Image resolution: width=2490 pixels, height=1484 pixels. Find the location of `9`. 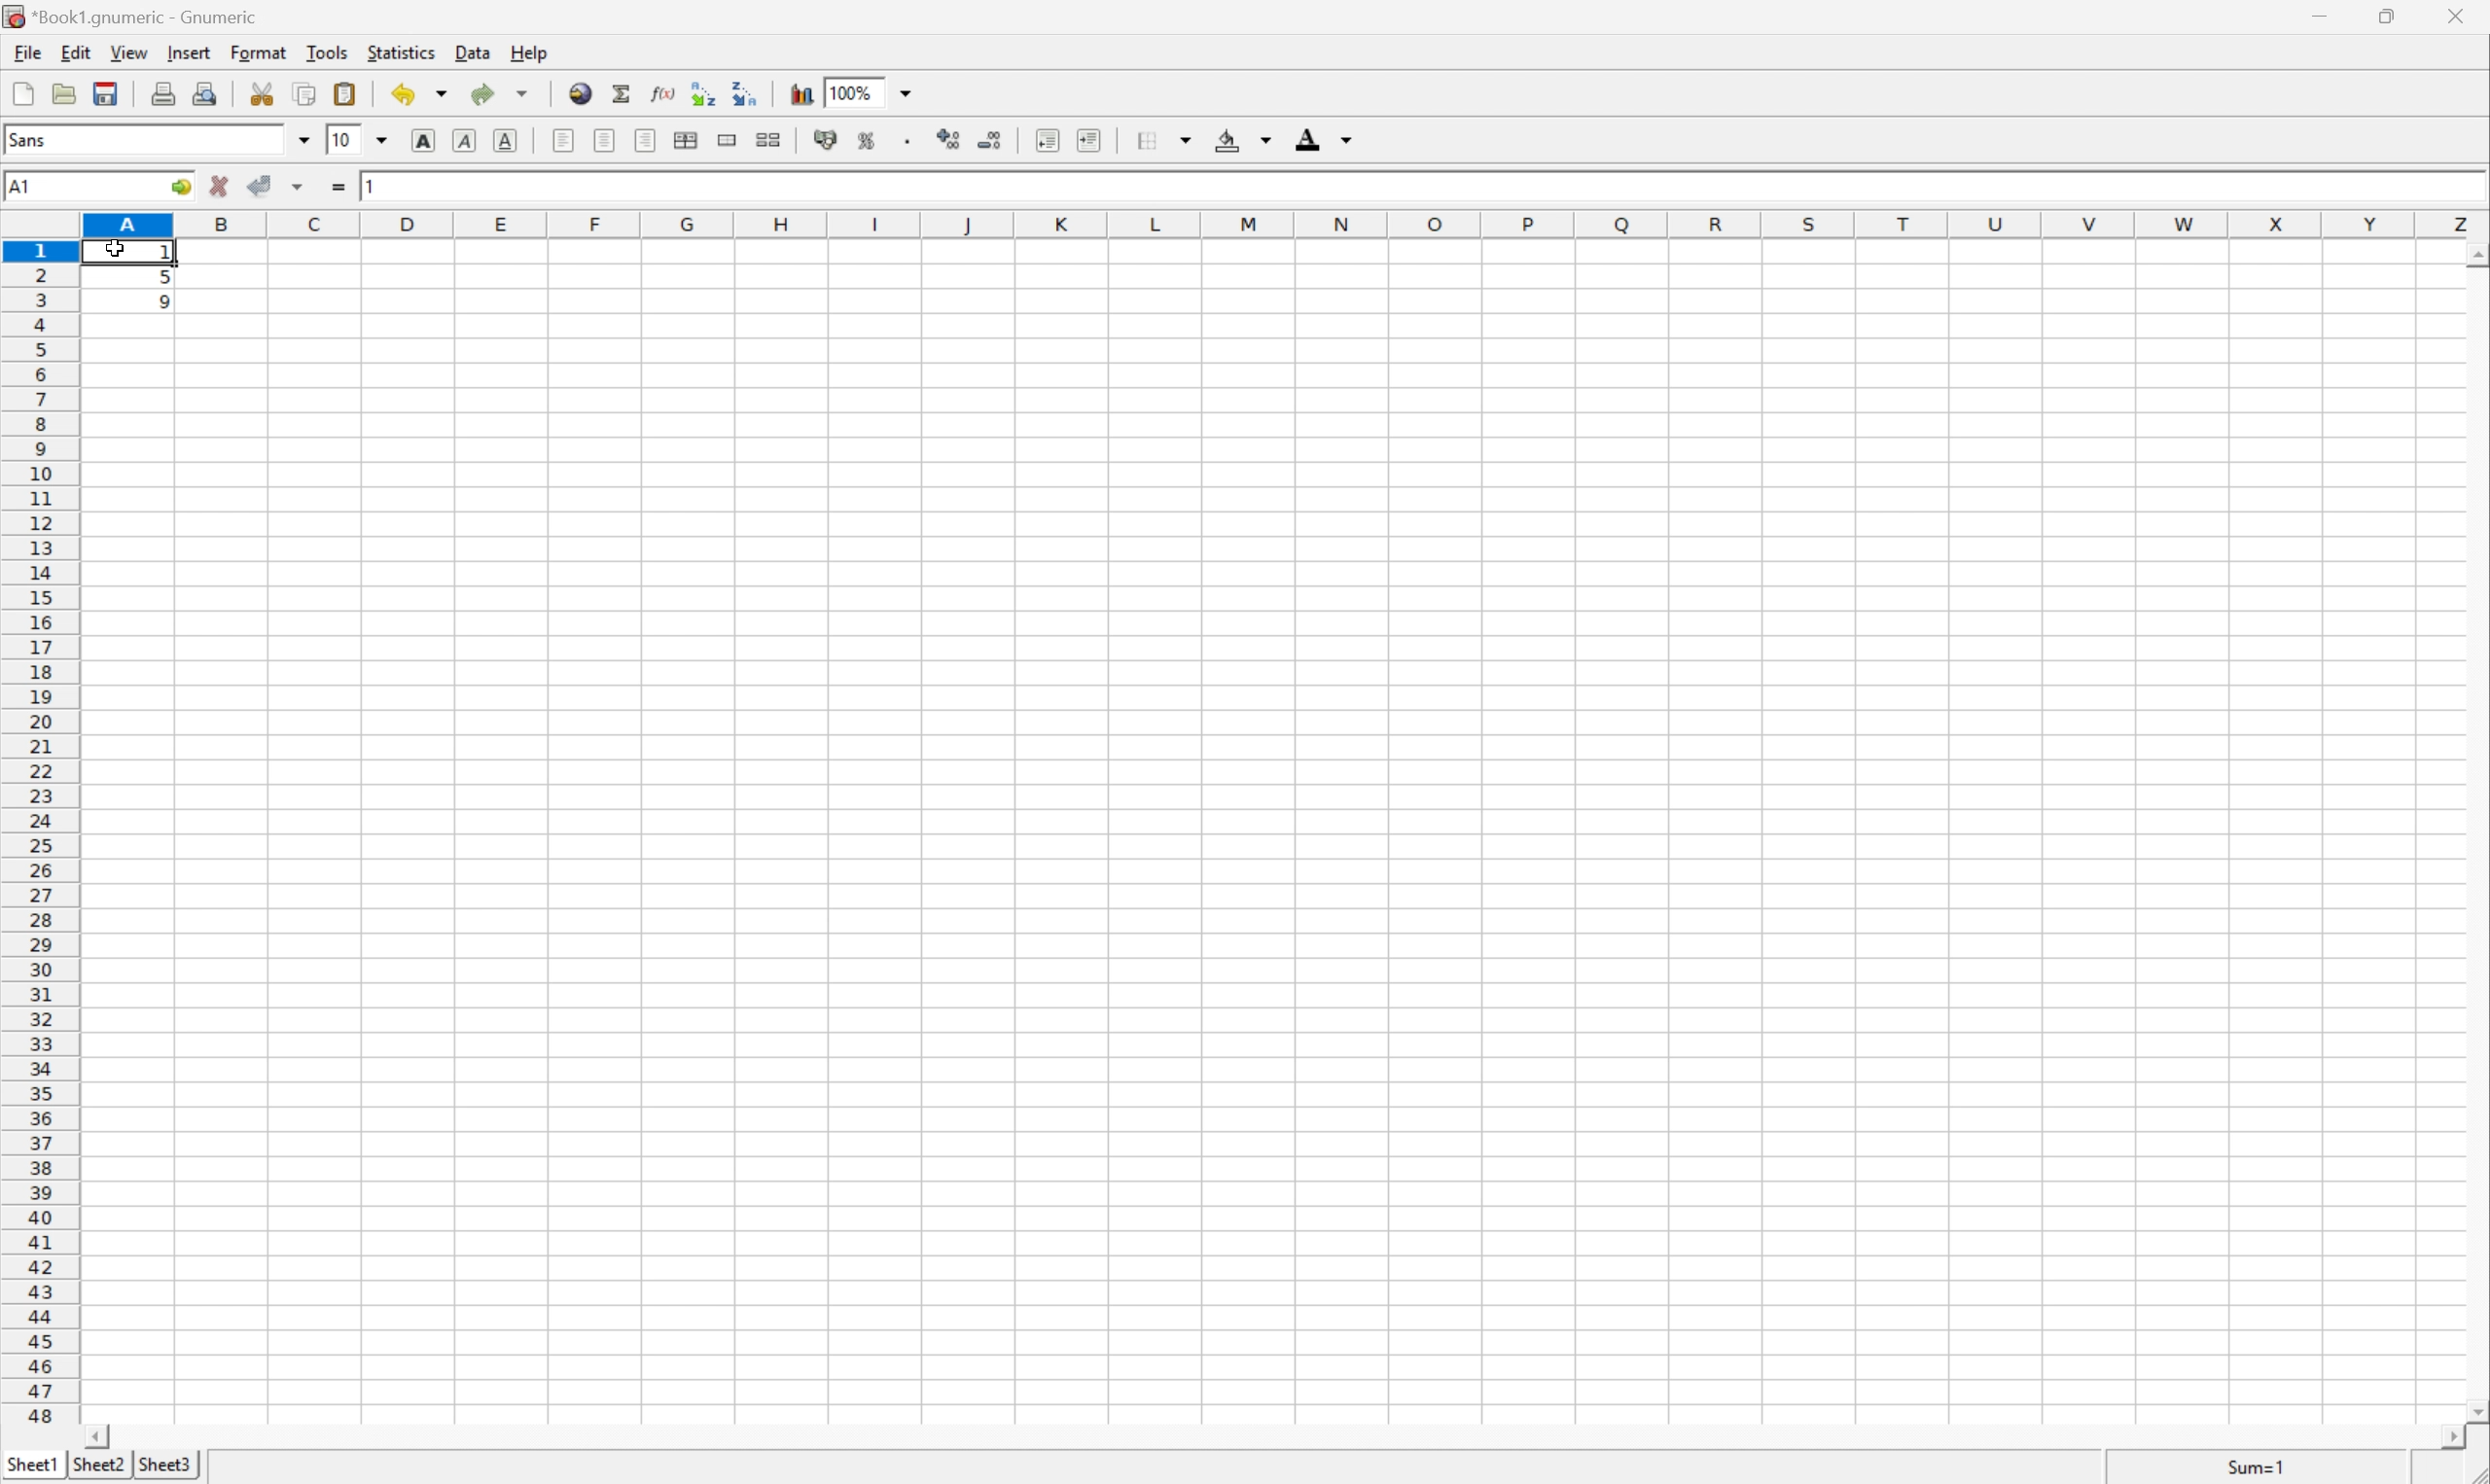

9 is located at coordinates (167, 303).